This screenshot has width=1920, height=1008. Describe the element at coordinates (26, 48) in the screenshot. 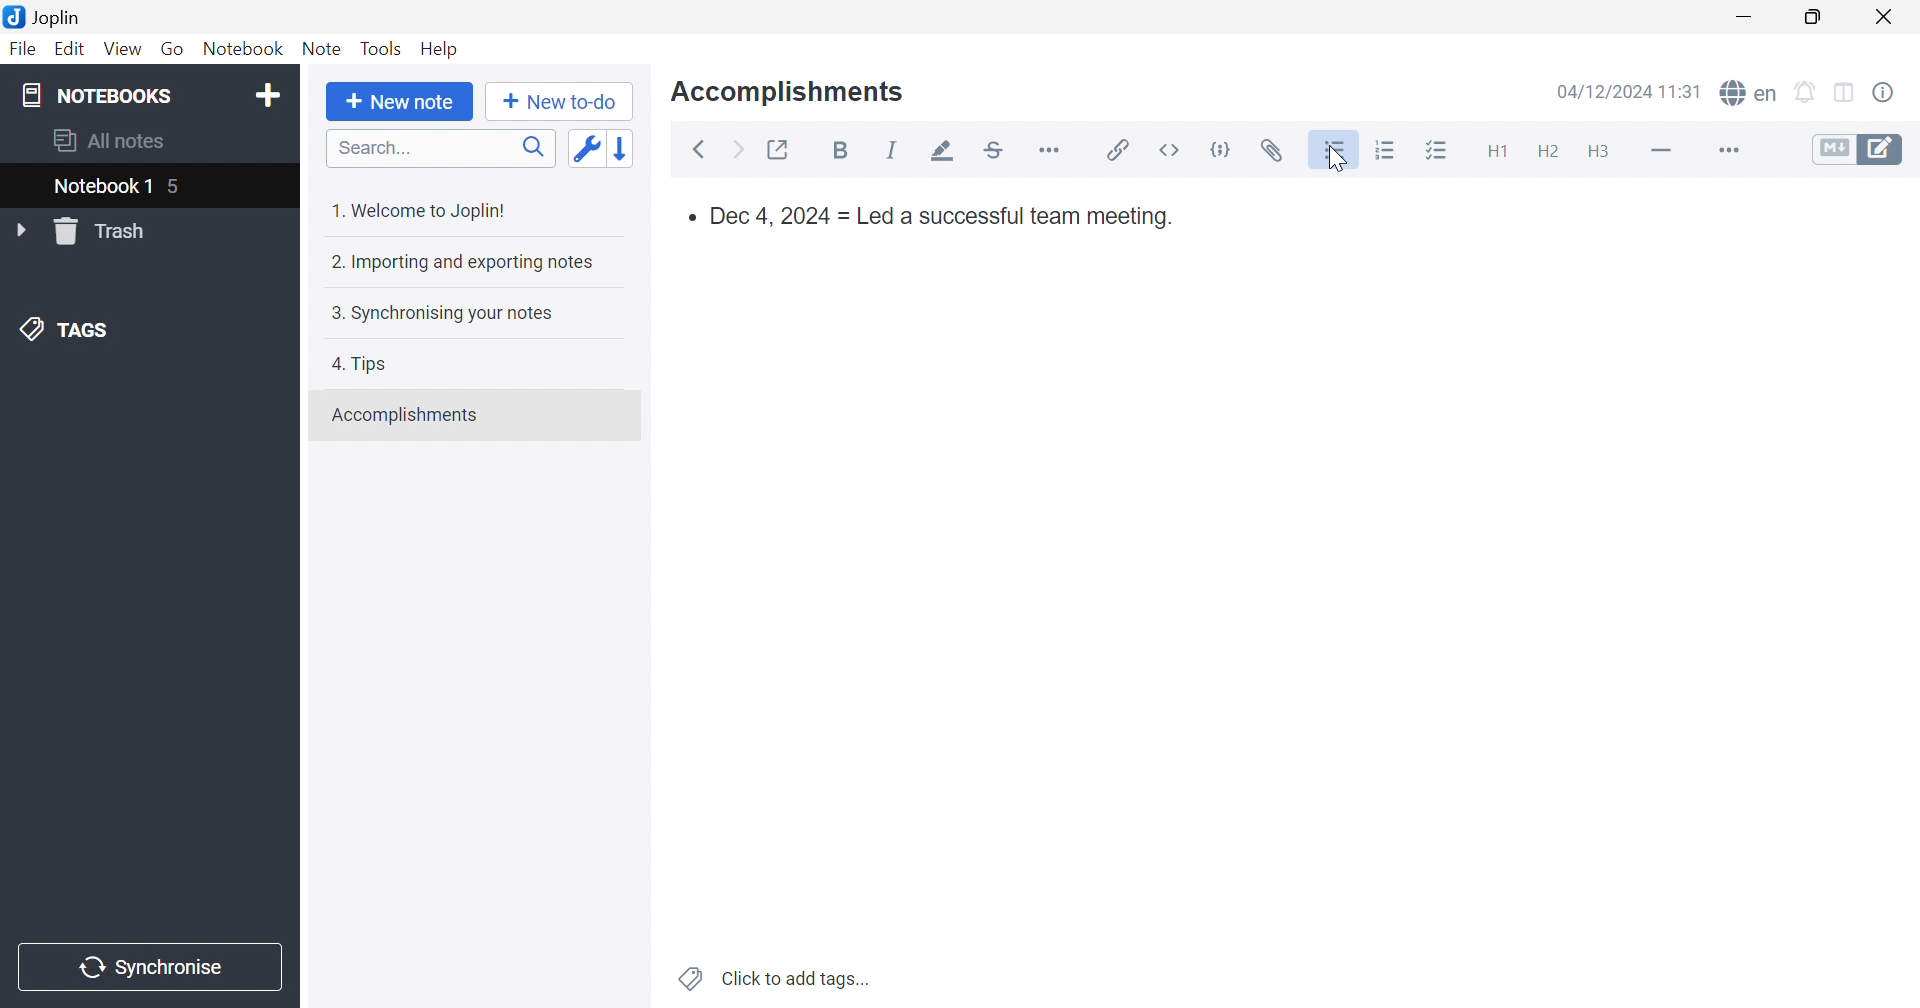

I see `File` at that location.